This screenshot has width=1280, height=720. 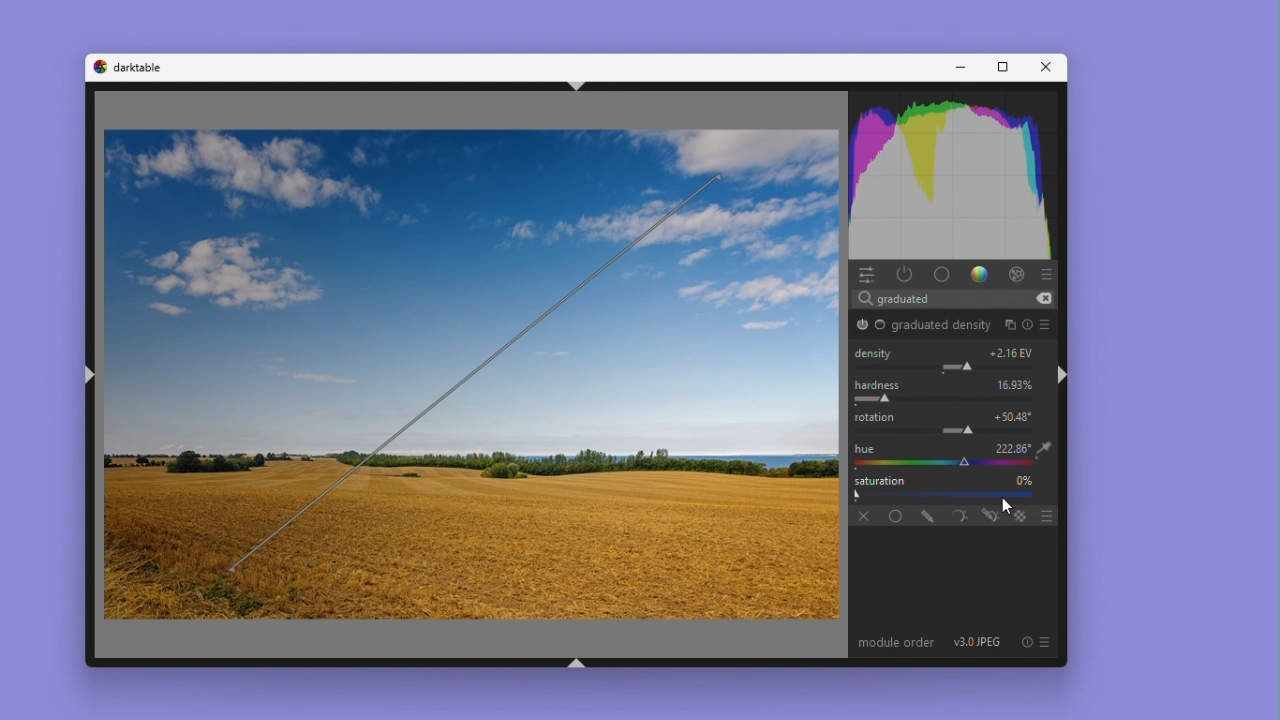 What do you see at coordinates (941, 274) in the screenshot?
I see `base` at bounding box center [941, 274].